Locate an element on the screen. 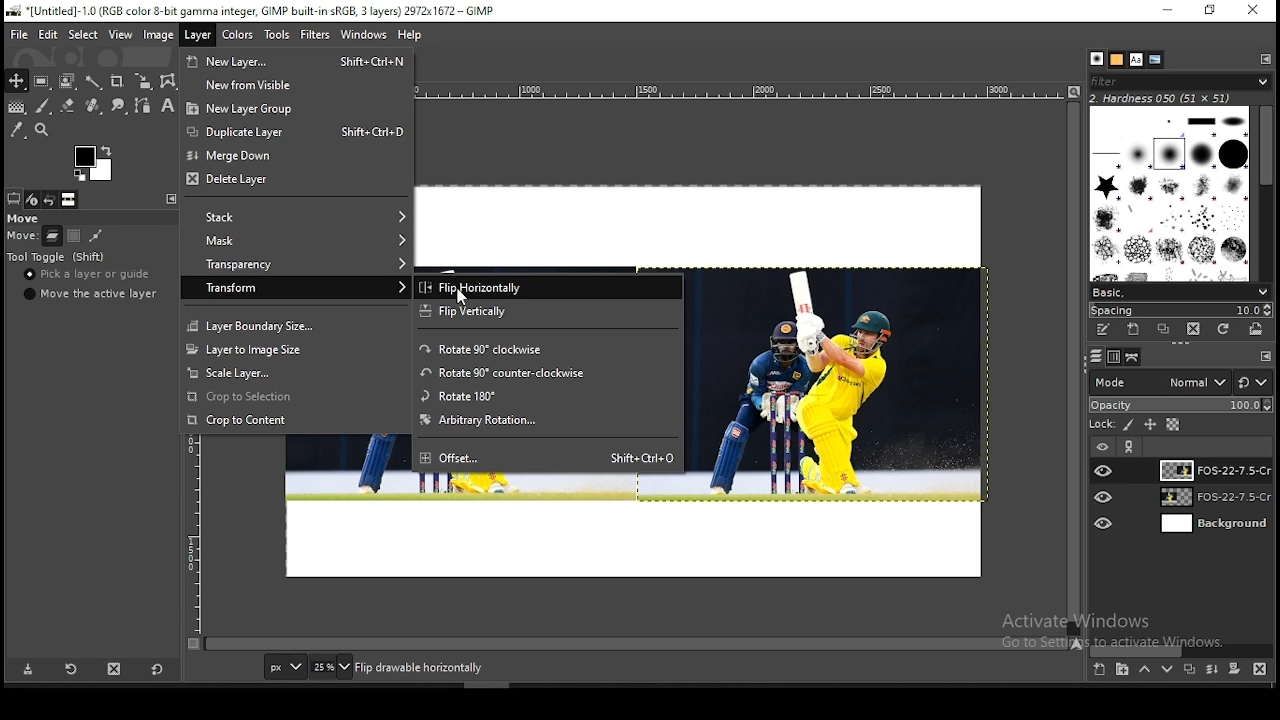 Image resolution: width=1280 pixels, height=720 pixels. windows is located at coordinates (363, 35).